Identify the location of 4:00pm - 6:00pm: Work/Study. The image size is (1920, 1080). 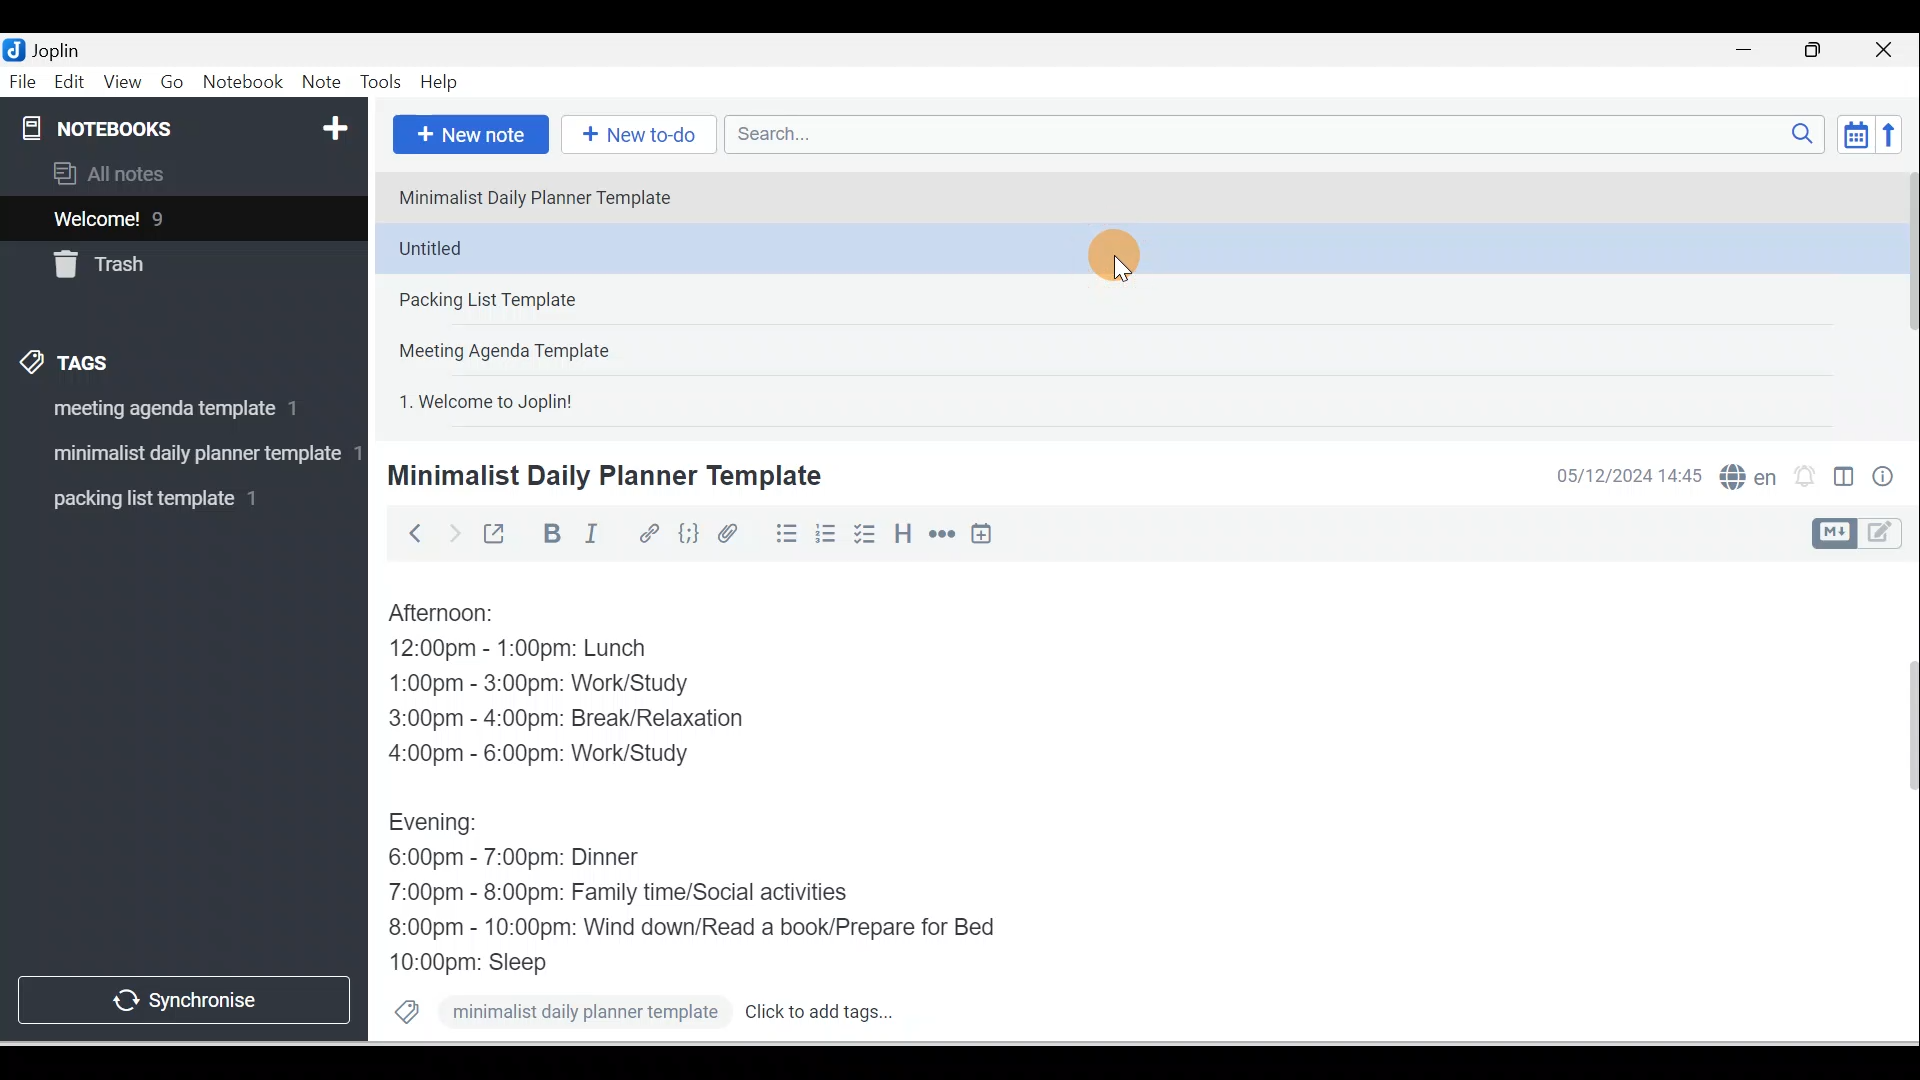
(547, 754).